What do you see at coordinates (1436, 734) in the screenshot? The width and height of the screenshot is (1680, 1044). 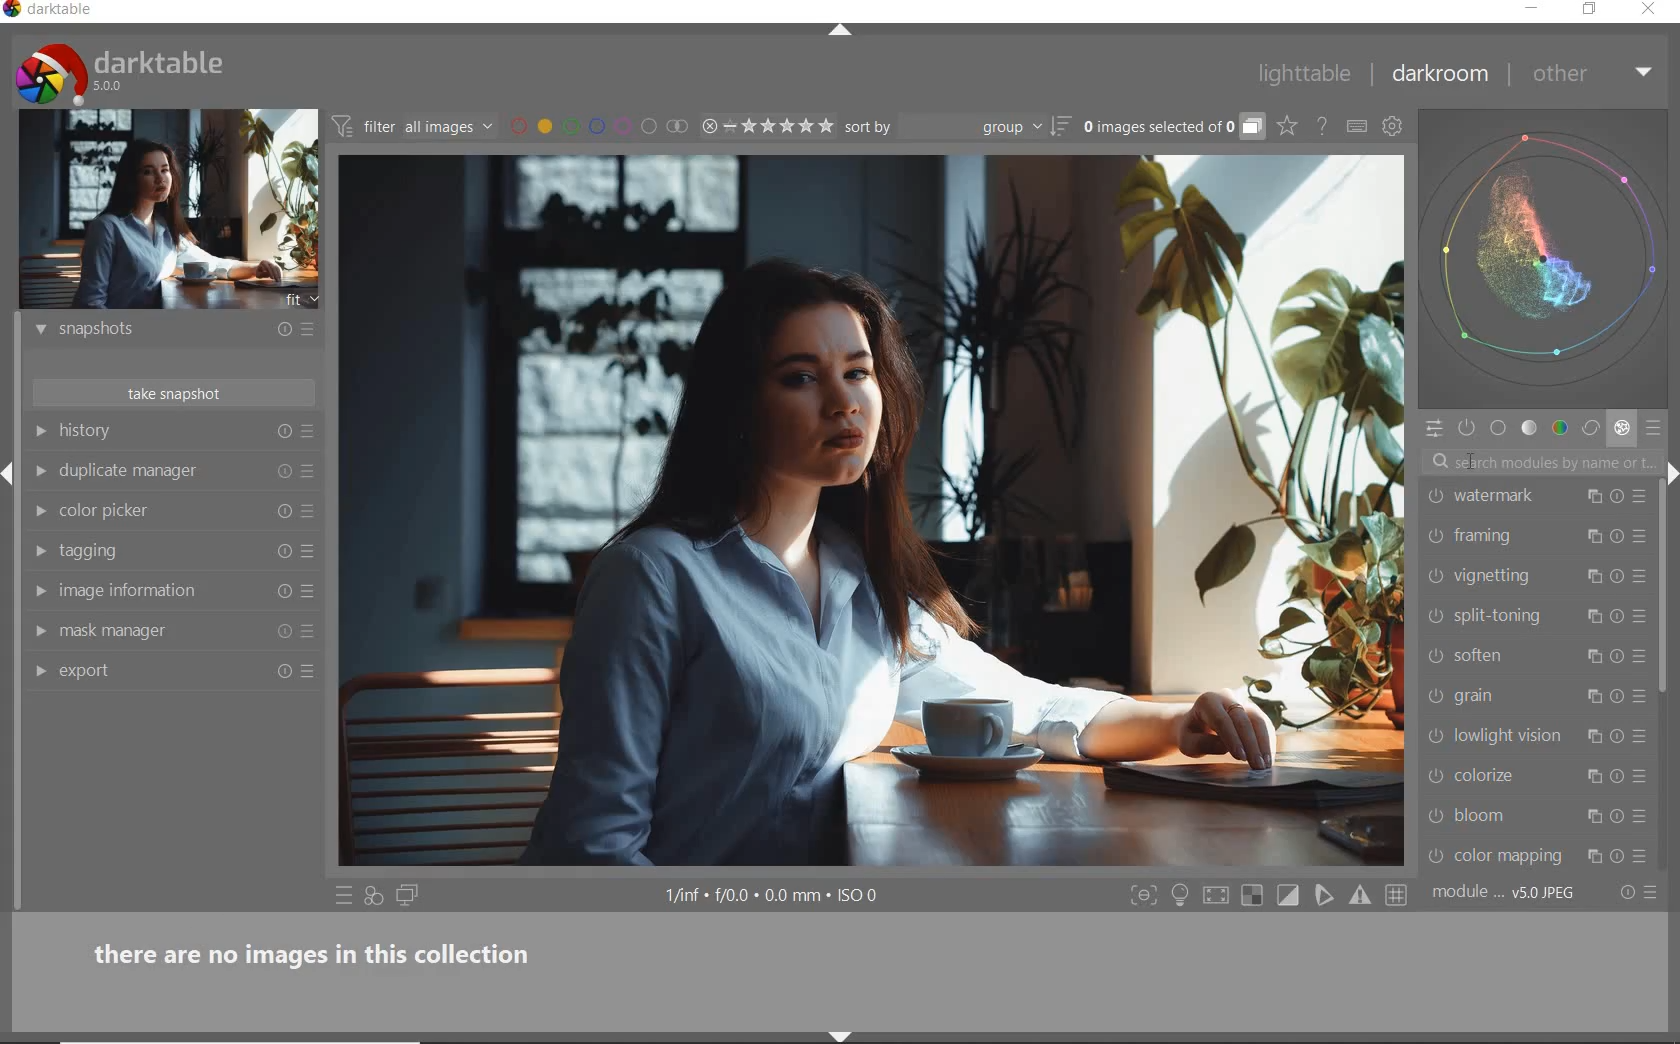 I see `'lowlight vision' is switched off` at bounding box center [1436, 734].